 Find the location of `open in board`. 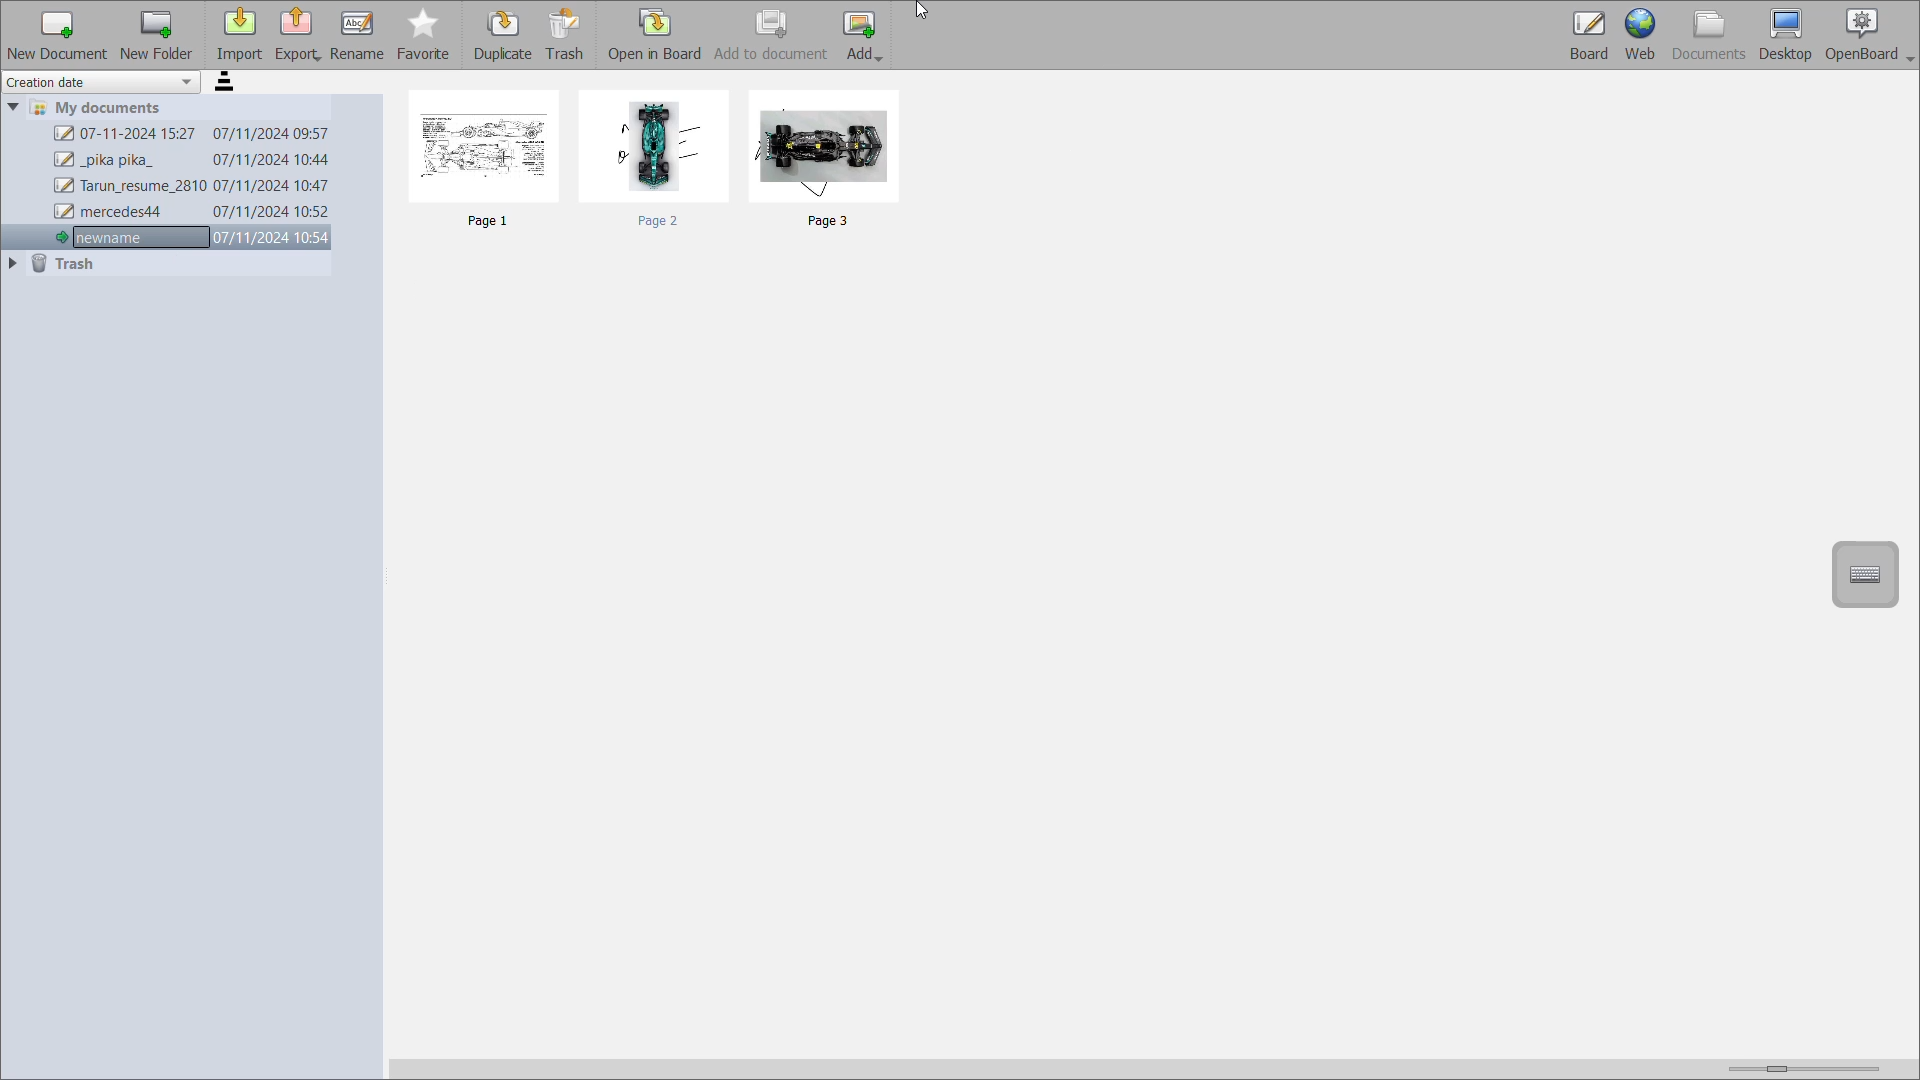

open in board is located at coordinates (658, 36).